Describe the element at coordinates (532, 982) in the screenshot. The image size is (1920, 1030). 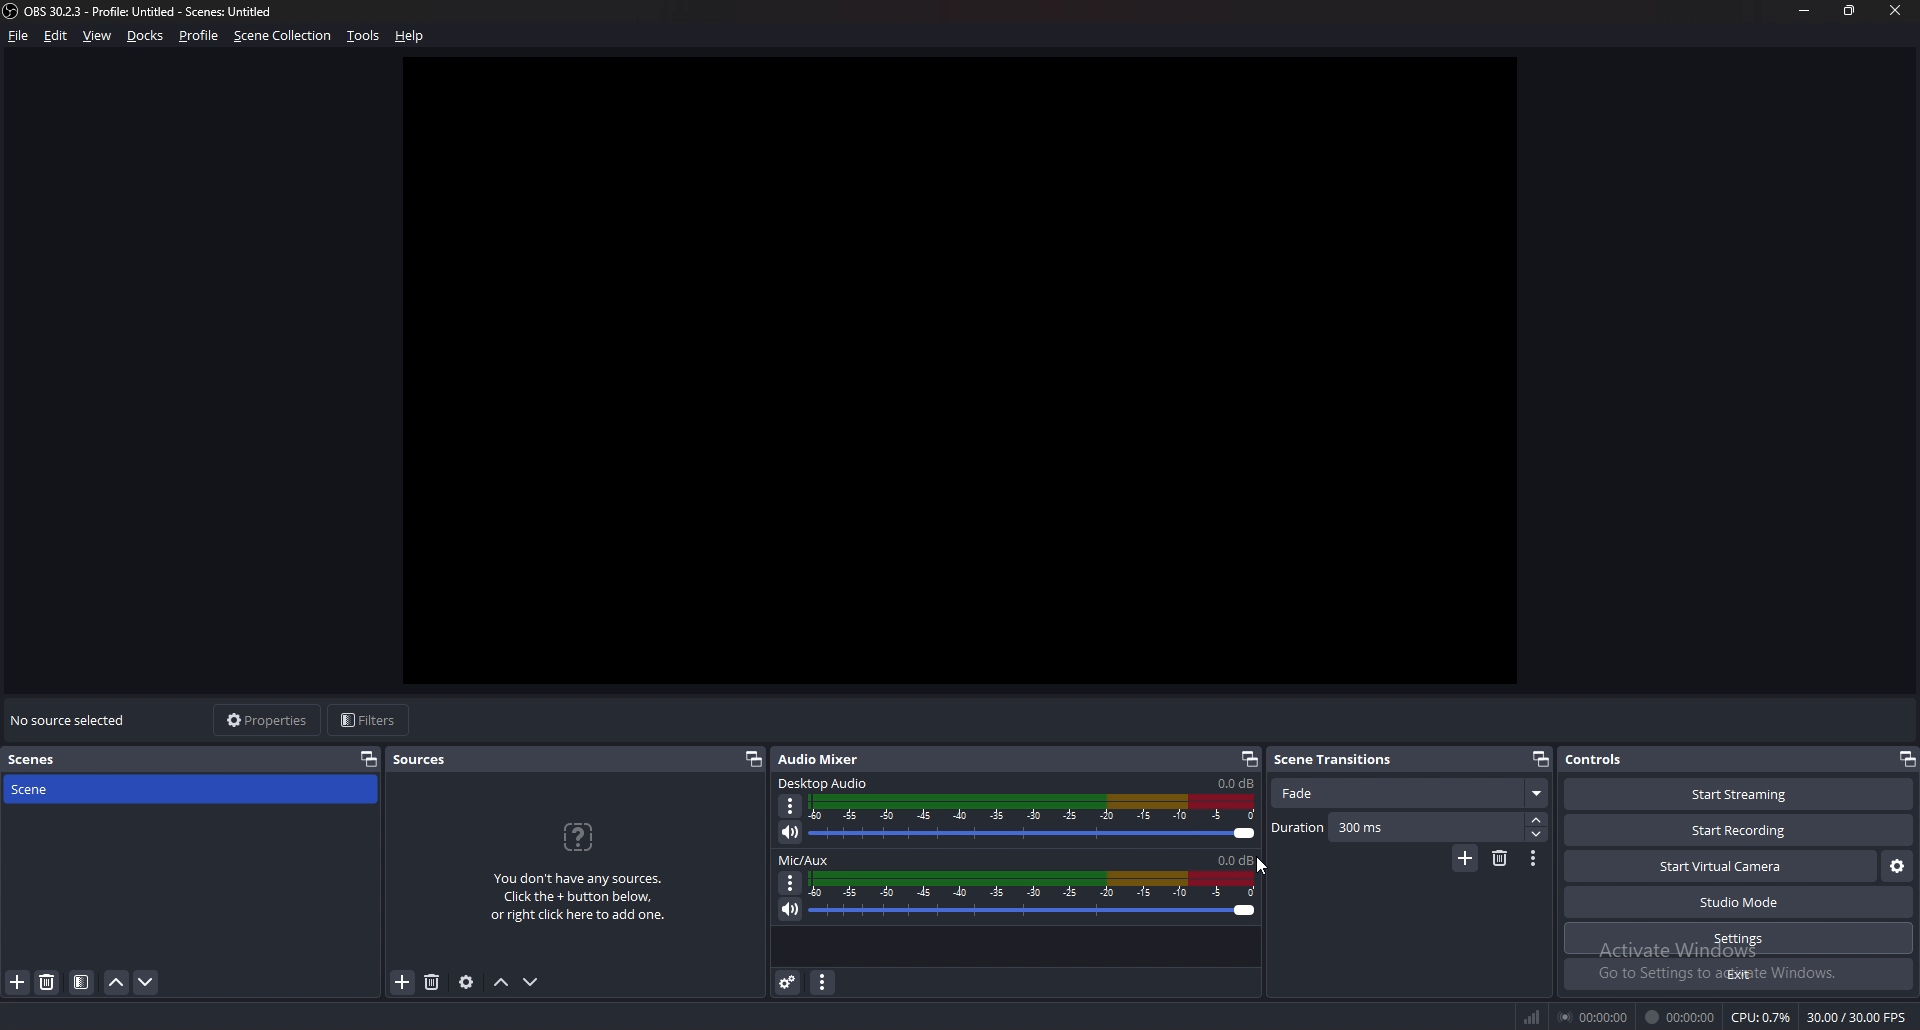
I see `move sources down` at that location.